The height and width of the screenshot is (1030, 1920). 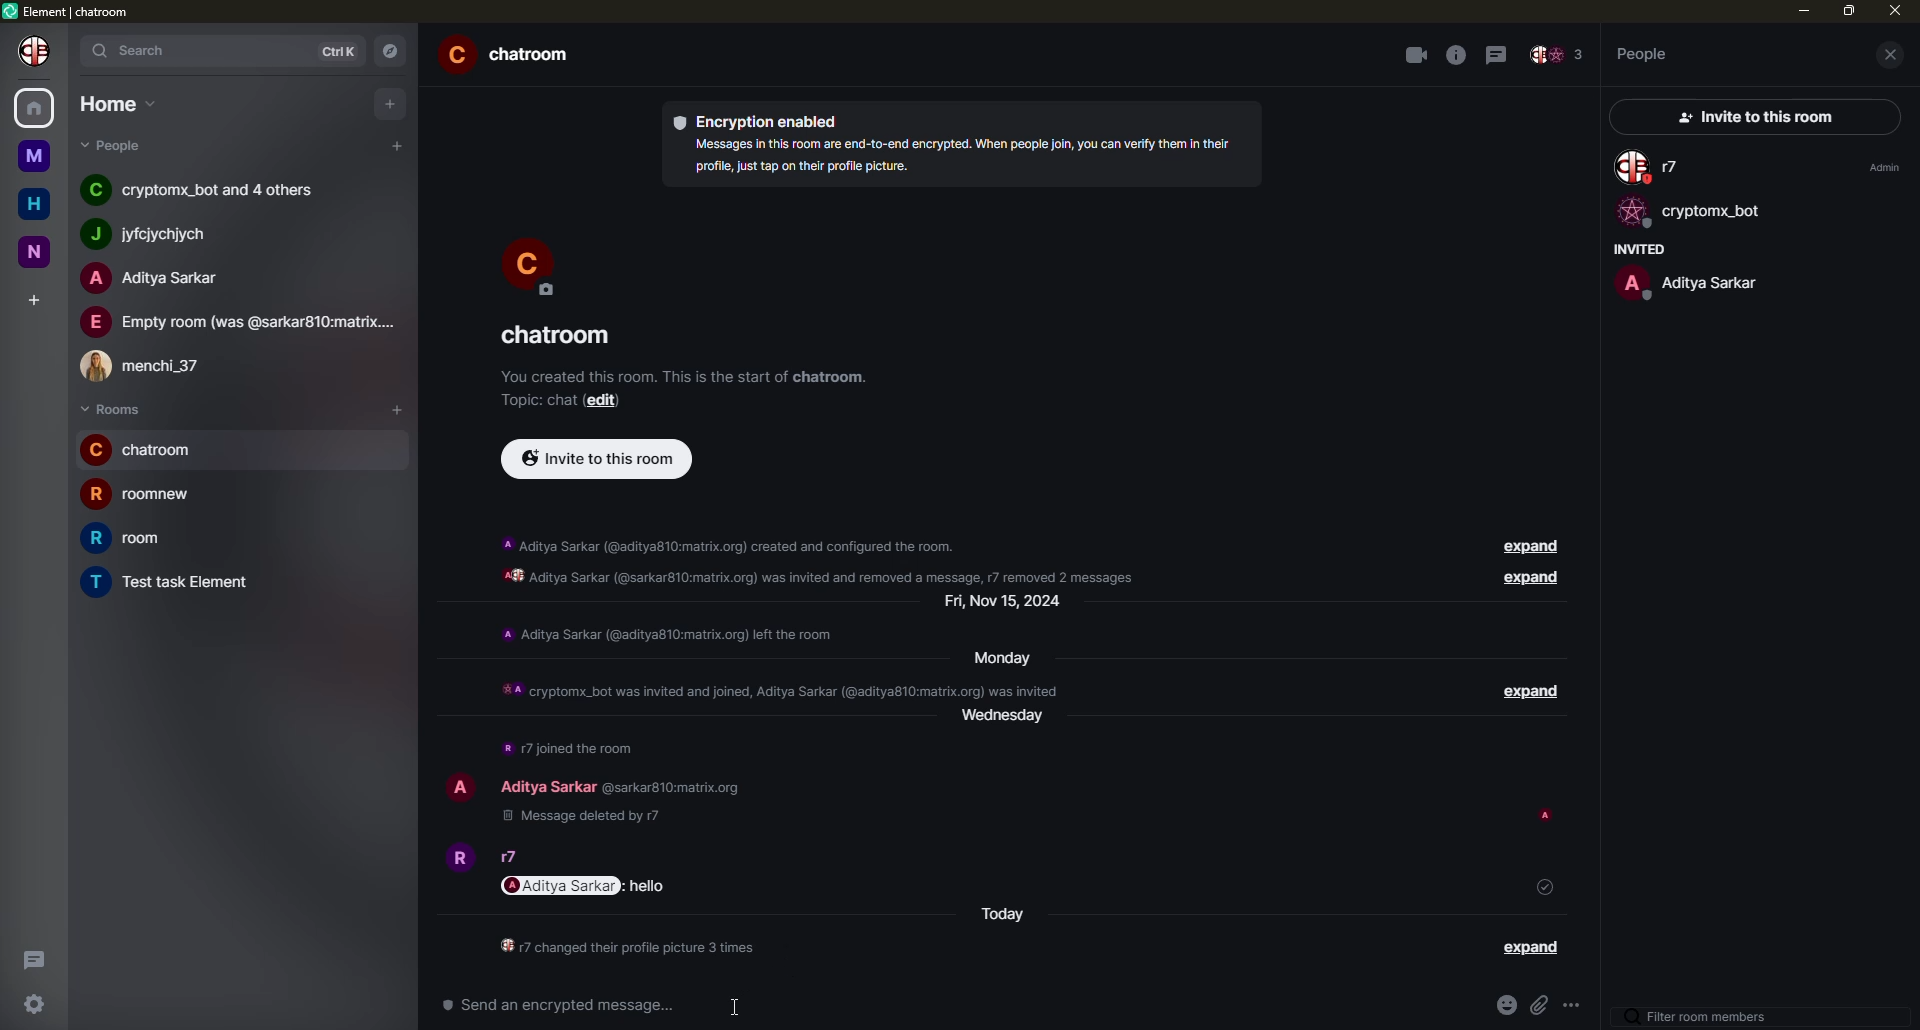 What do you see at coordinates (1522, 693) in the screenshot?
I see `expand` at bounding box center [1522, 693].